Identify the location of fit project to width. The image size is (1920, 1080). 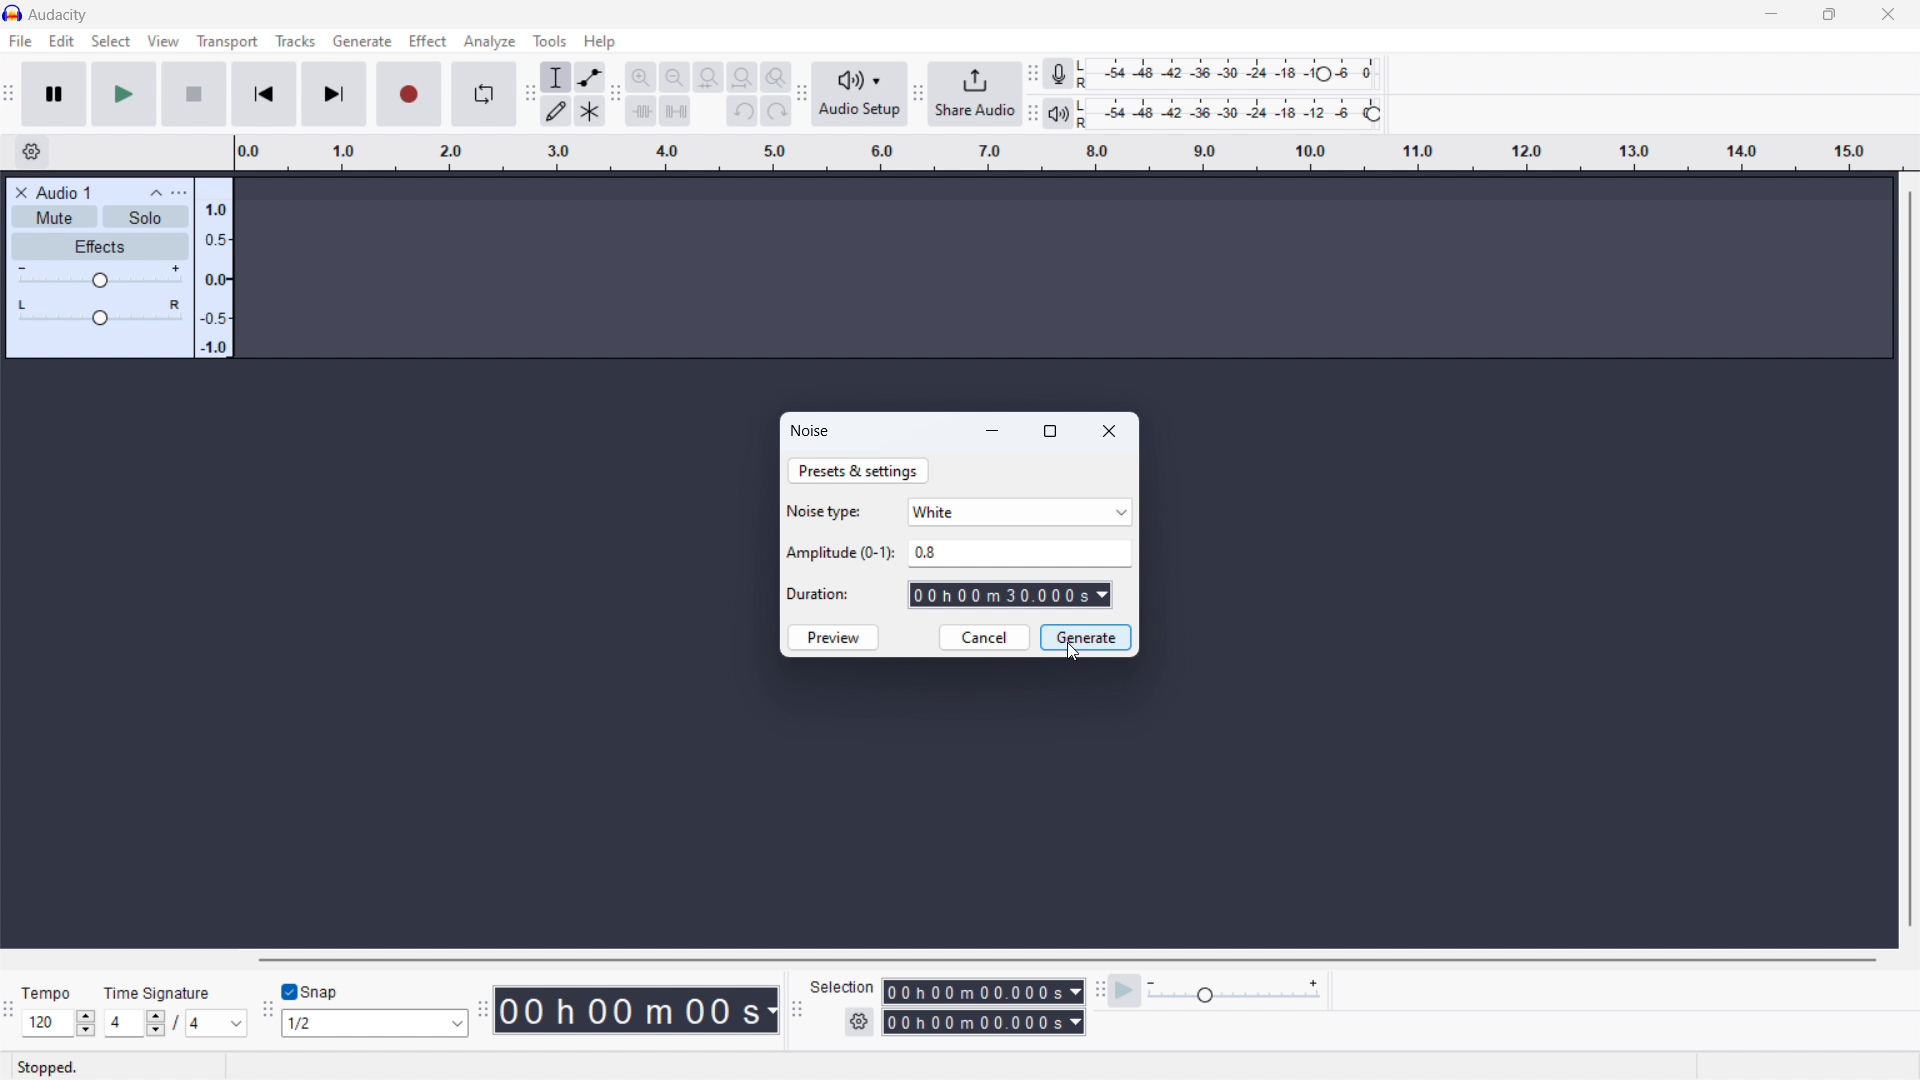
(742, 78).